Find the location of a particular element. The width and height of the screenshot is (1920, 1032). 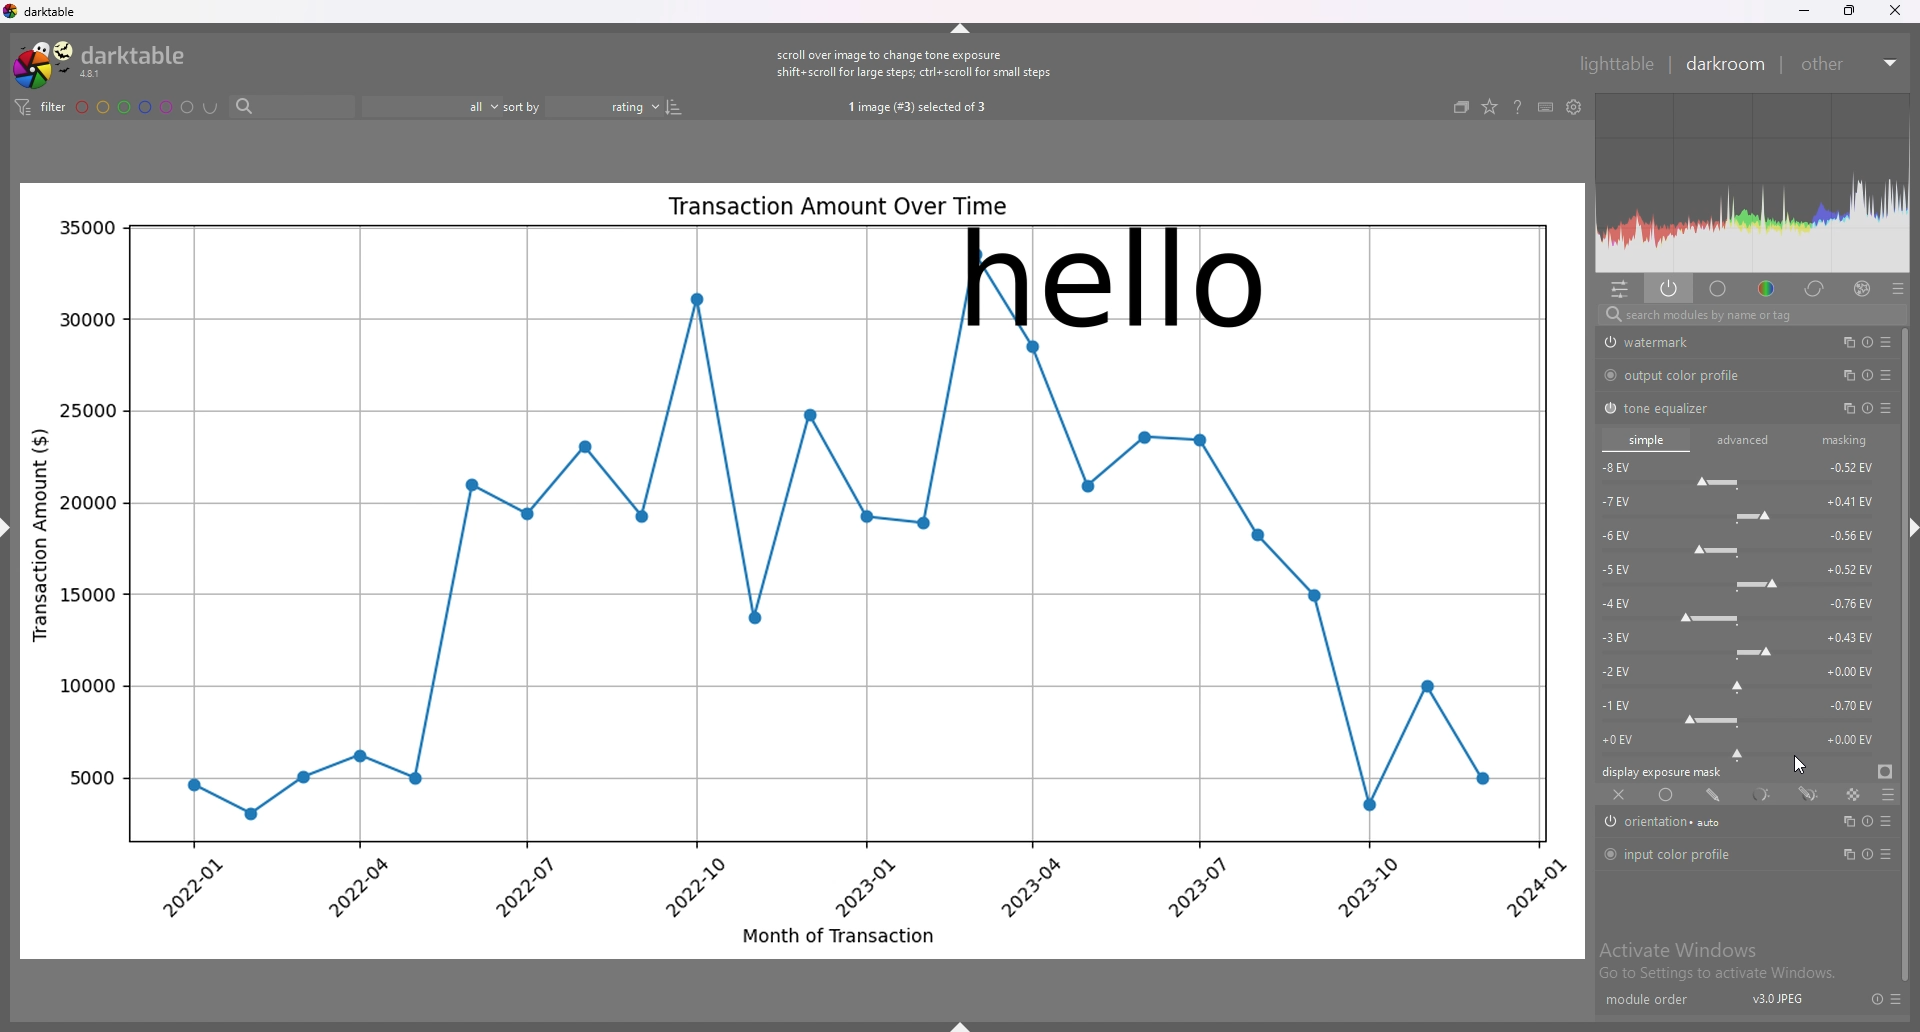

orientation is located at coordinates (1677, 823).